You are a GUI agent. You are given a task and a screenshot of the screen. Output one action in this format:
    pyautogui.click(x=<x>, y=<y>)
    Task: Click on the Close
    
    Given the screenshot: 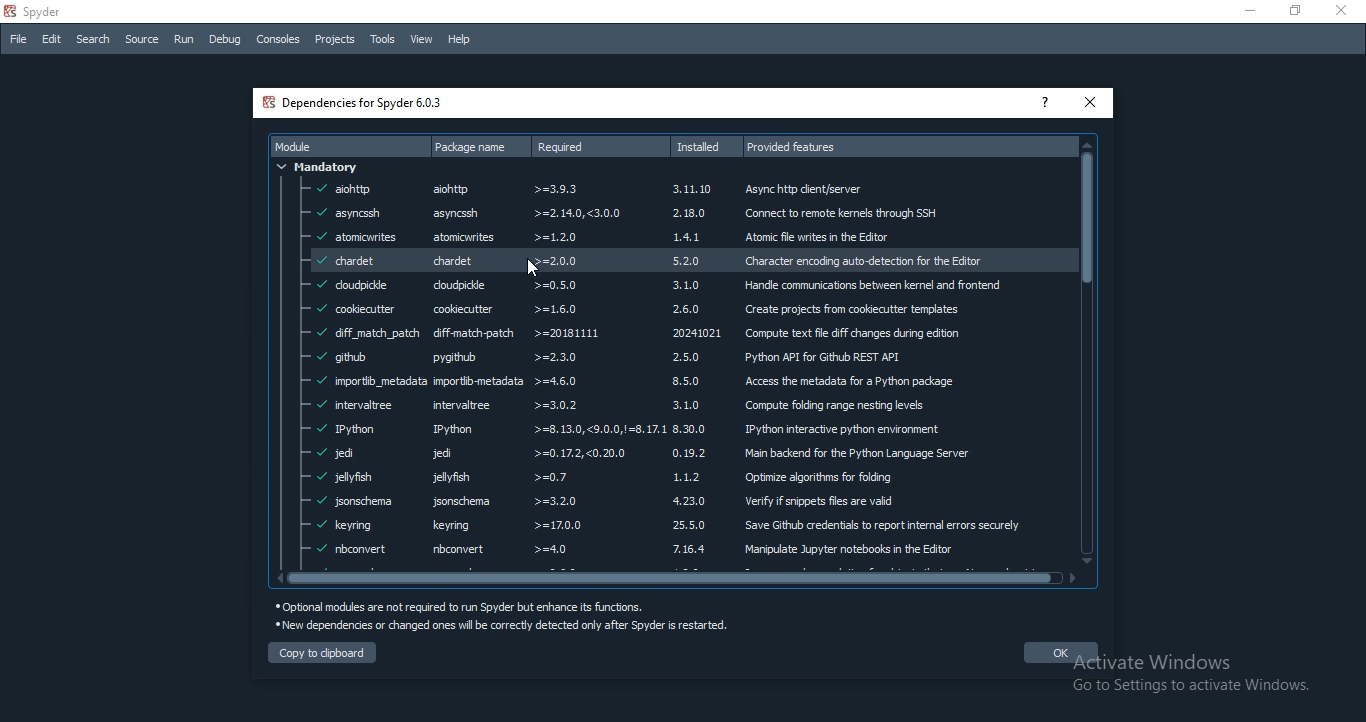 What is the action you would take?
    pyautogui.click(x=1346, y=10)
    